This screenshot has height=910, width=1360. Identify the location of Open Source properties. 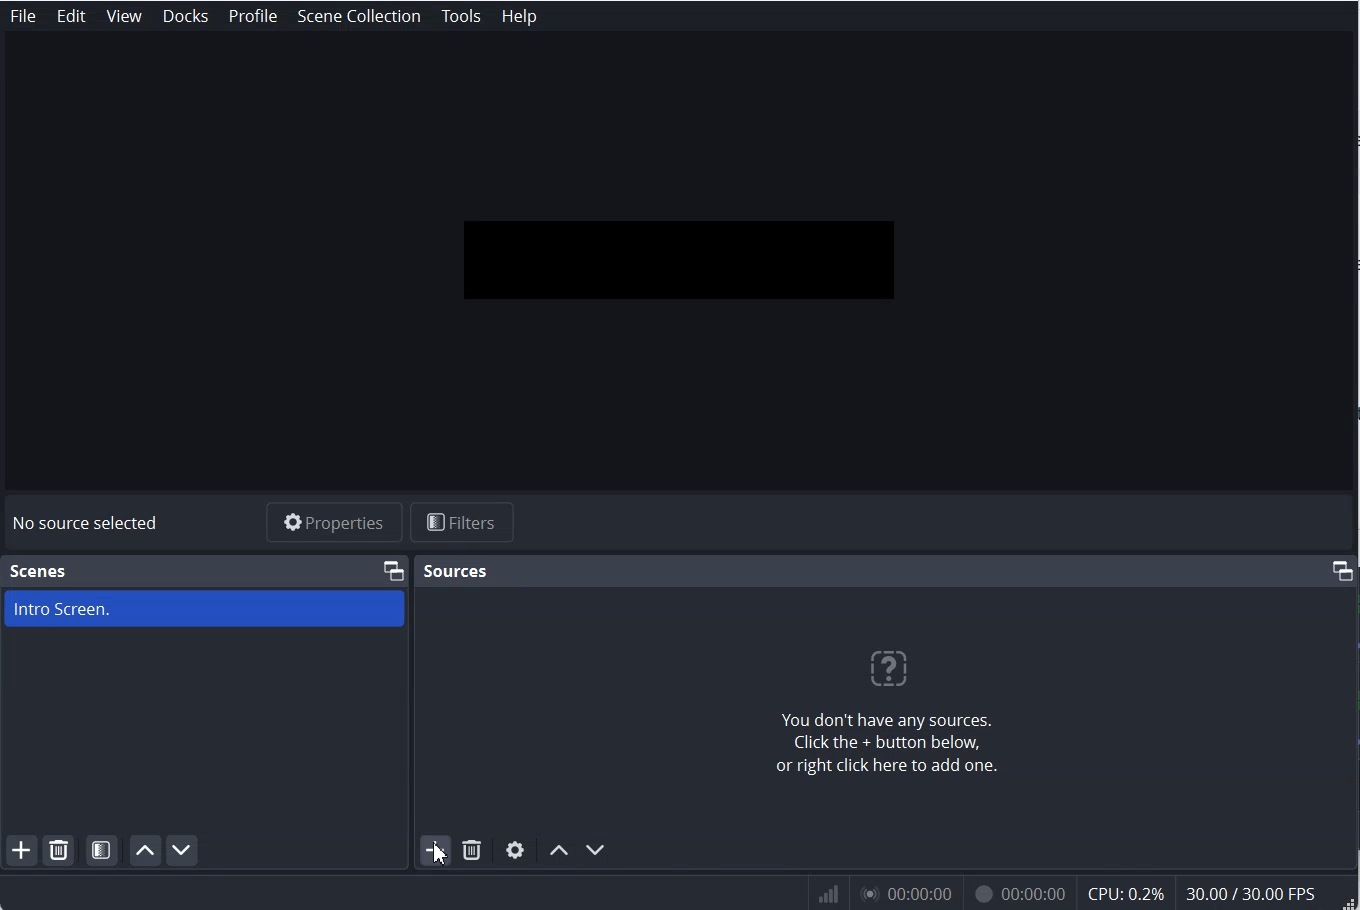
(515, 850).